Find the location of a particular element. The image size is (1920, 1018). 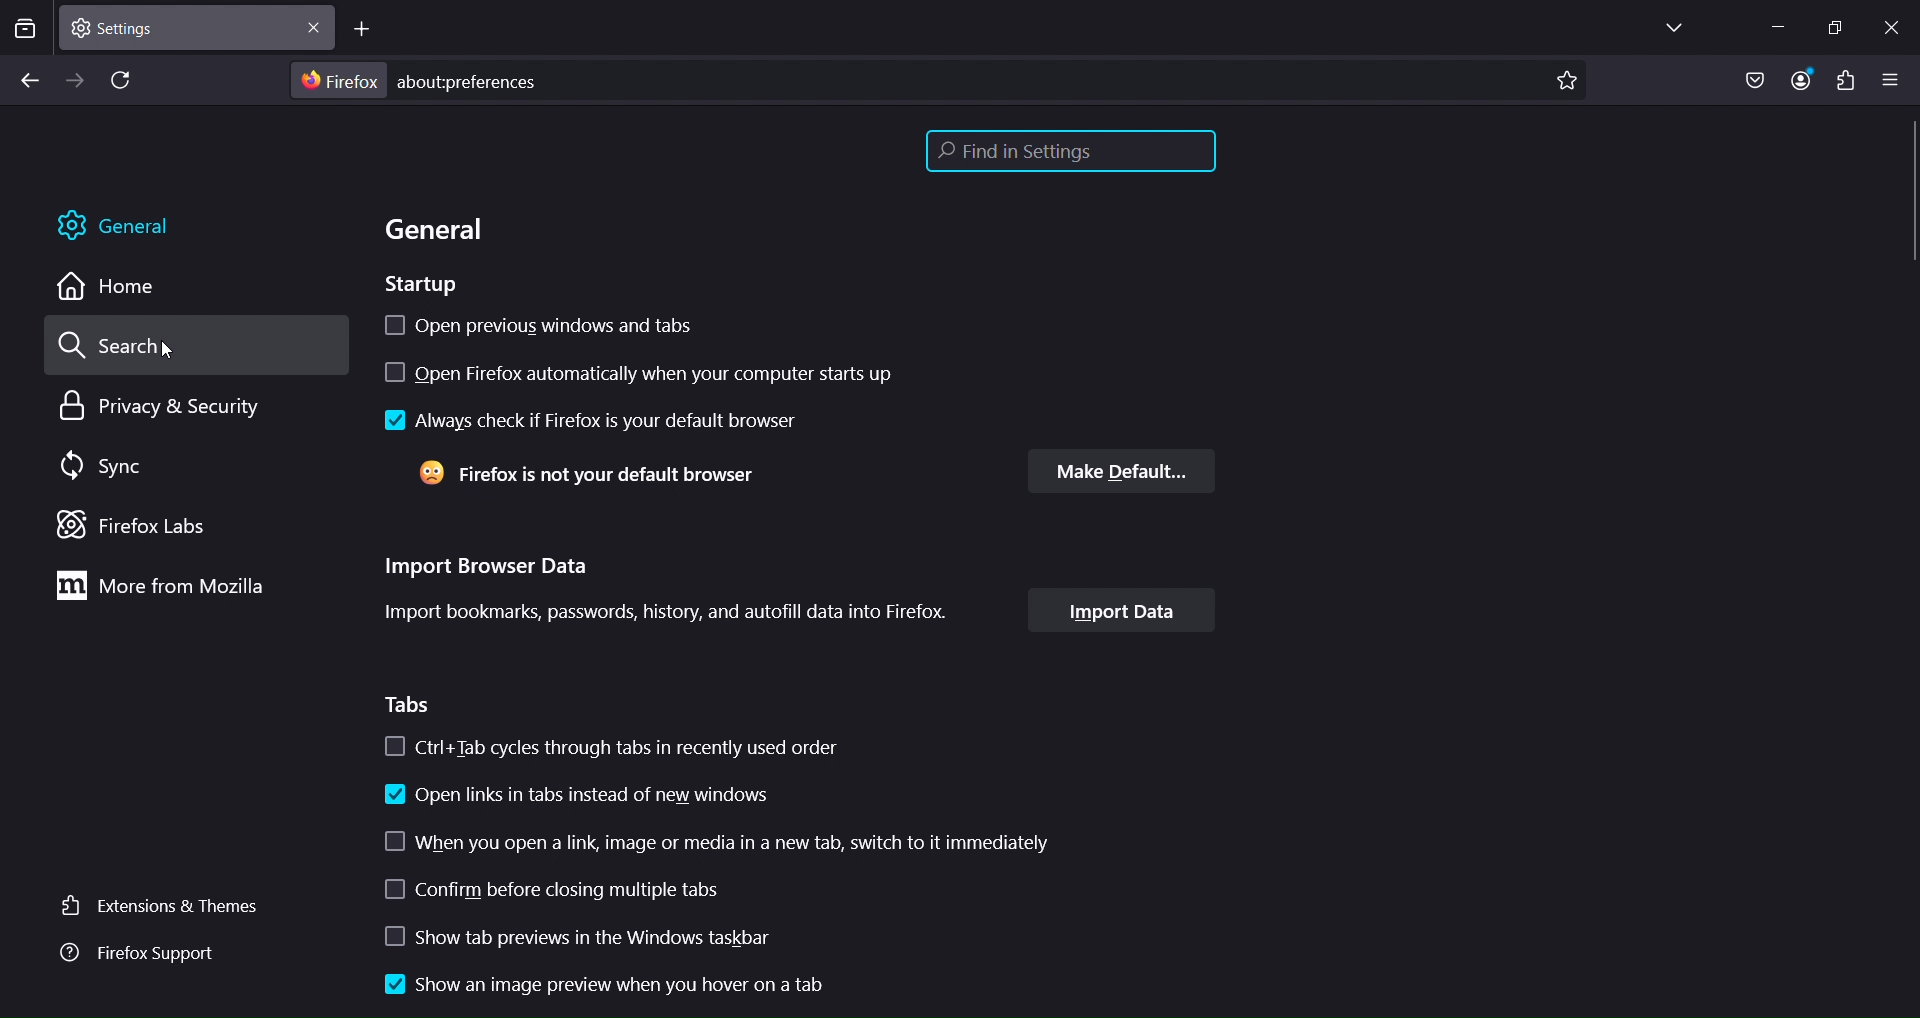

reload is located at coordinates (125, 82).